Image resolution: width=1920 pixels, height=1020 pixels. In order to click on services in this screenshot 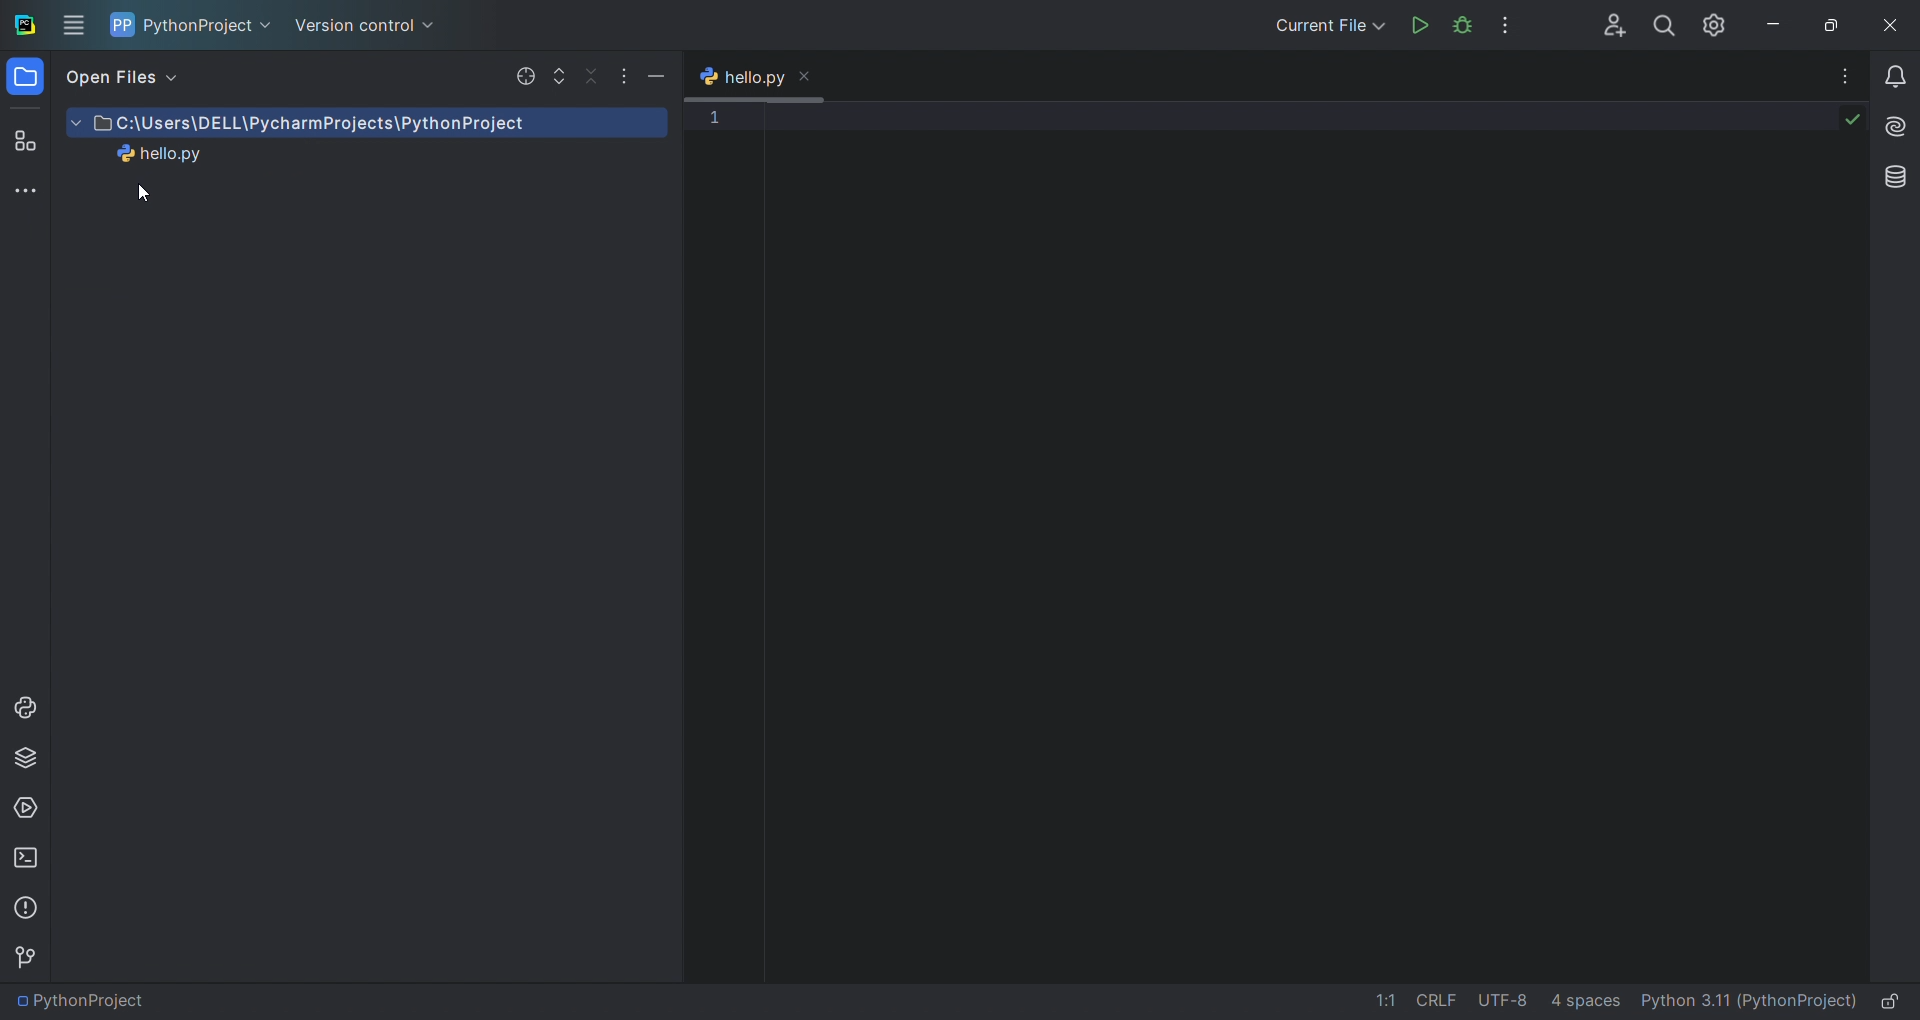, I will do `click(29, 807)`.